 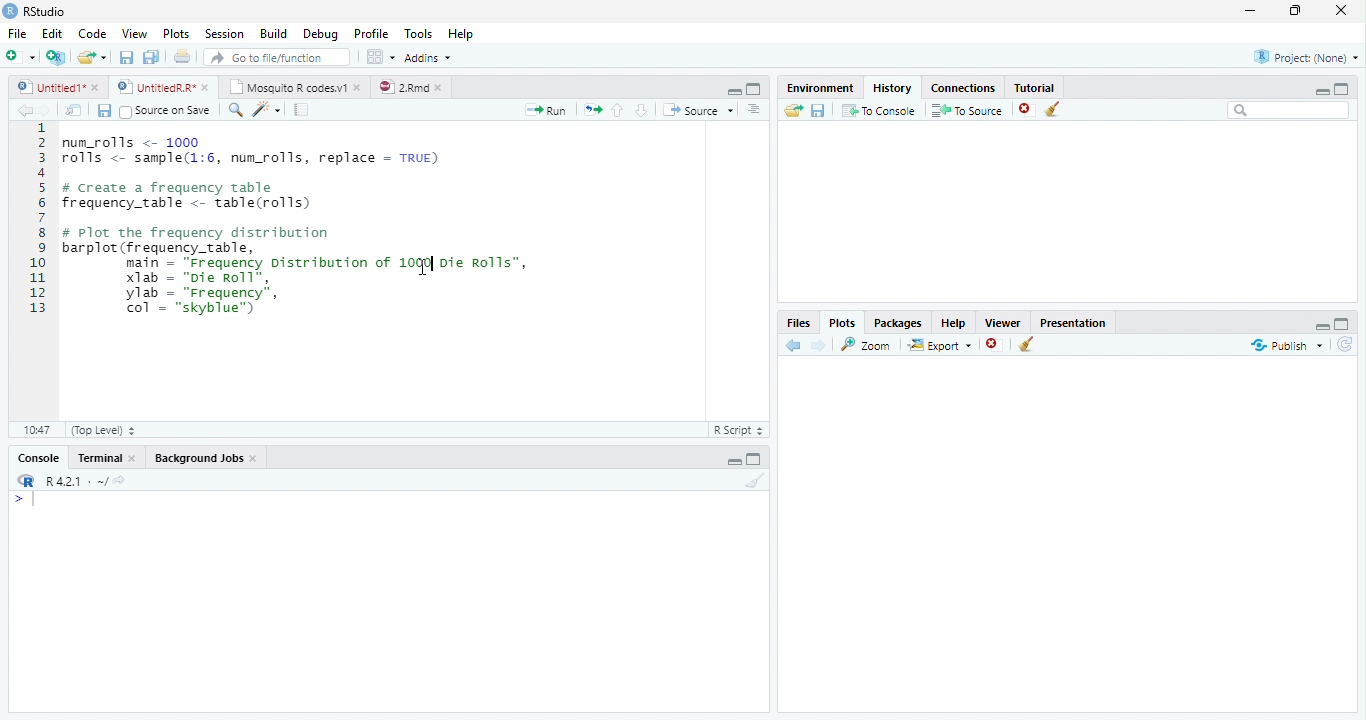 What do you see at coordinates (386, 601) in the screenshot?
I see `Console` at bounding box center [386, 601].